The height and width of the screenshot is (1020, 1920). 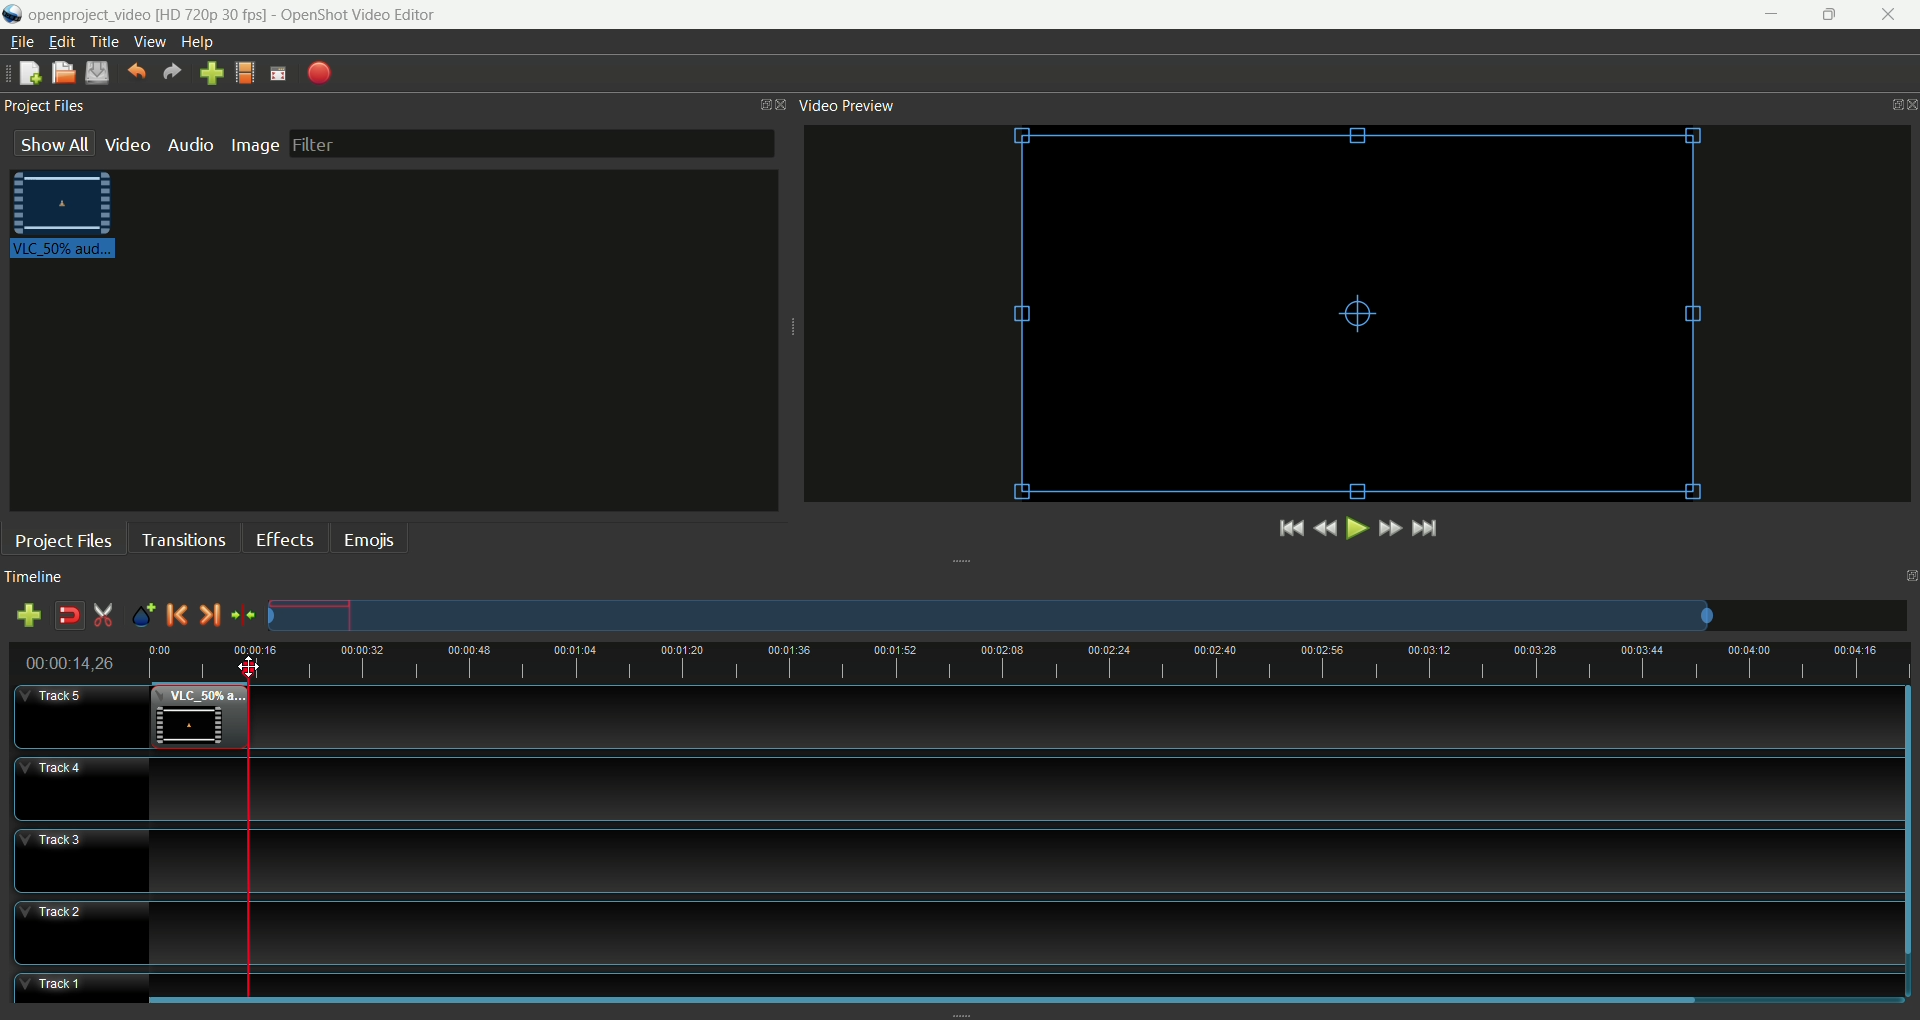 What do you see at coordinates (255, 142) in the screenshot?
I see `image` at bounding box center [255, 142].